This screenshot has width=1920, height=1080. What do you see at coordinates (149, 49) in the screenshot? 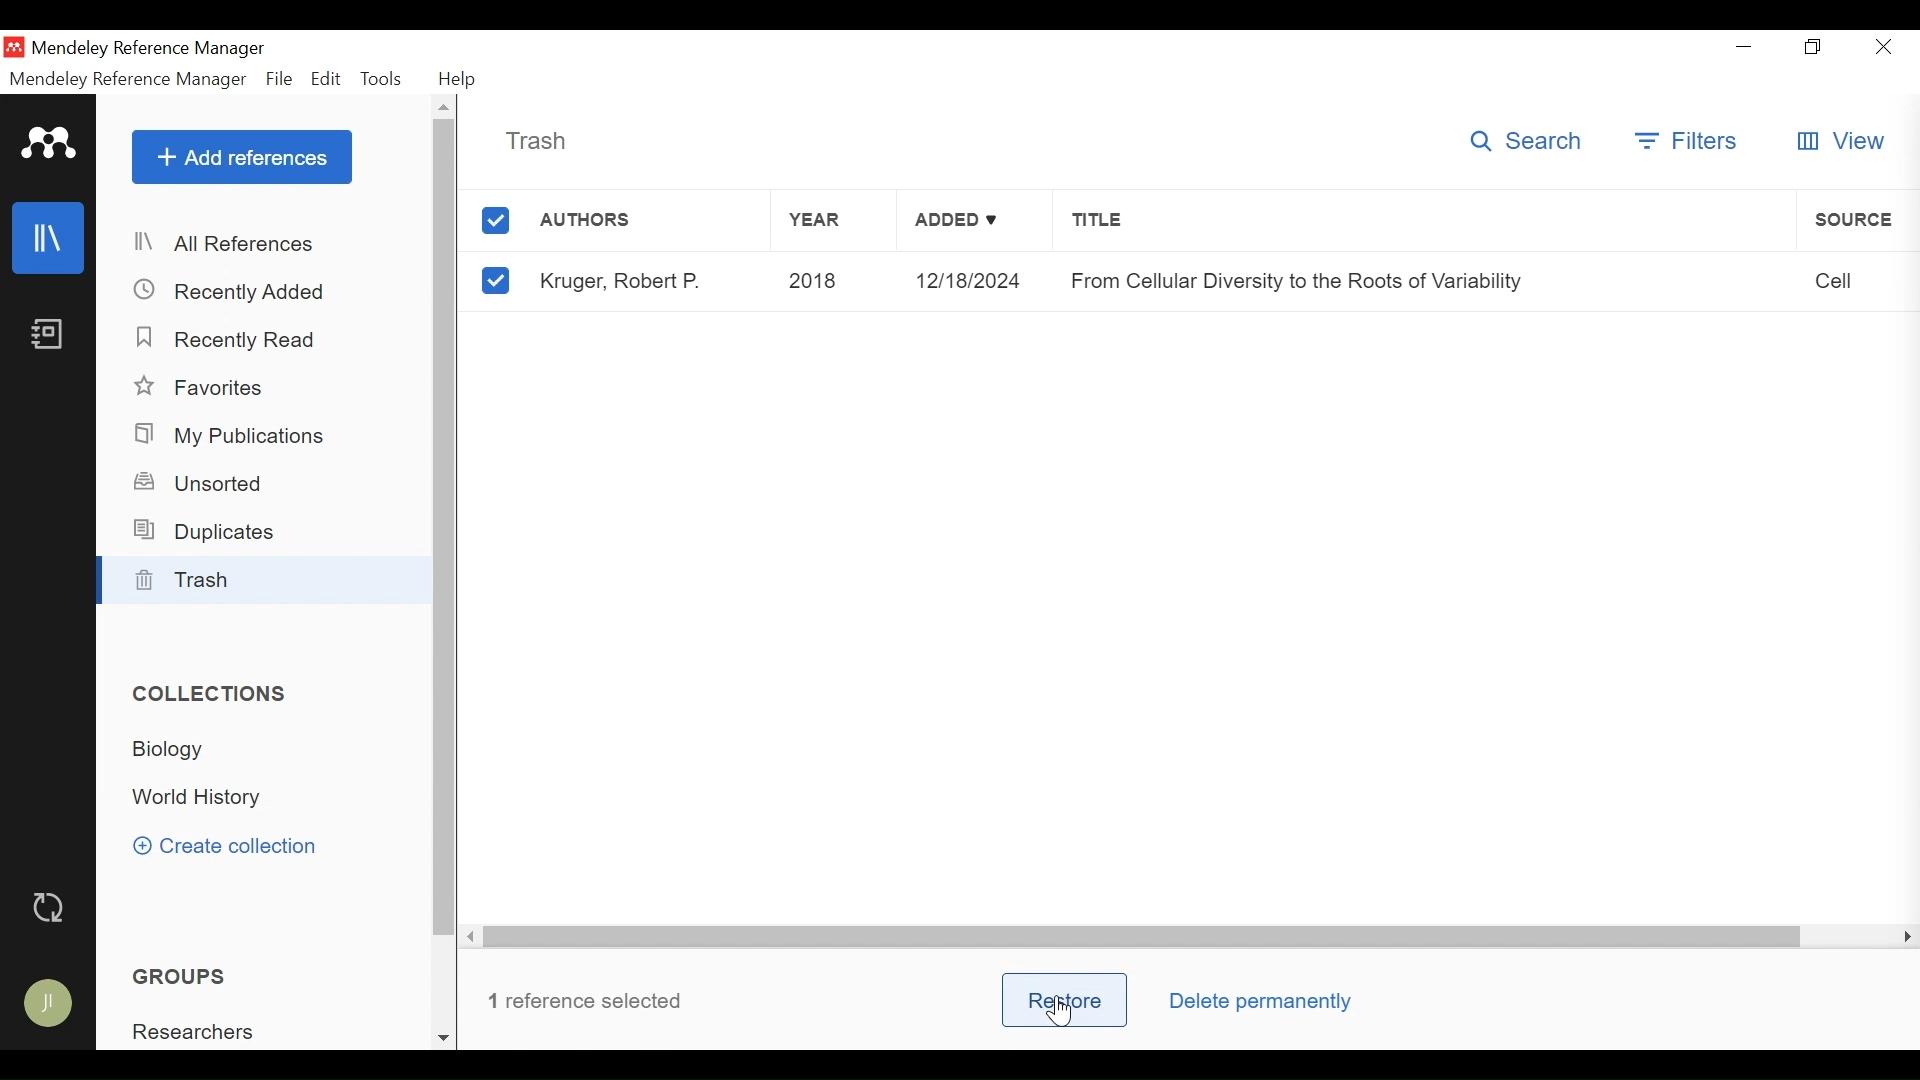
I see `Mendeley Reference Manager` at bounding box center [149, 49].